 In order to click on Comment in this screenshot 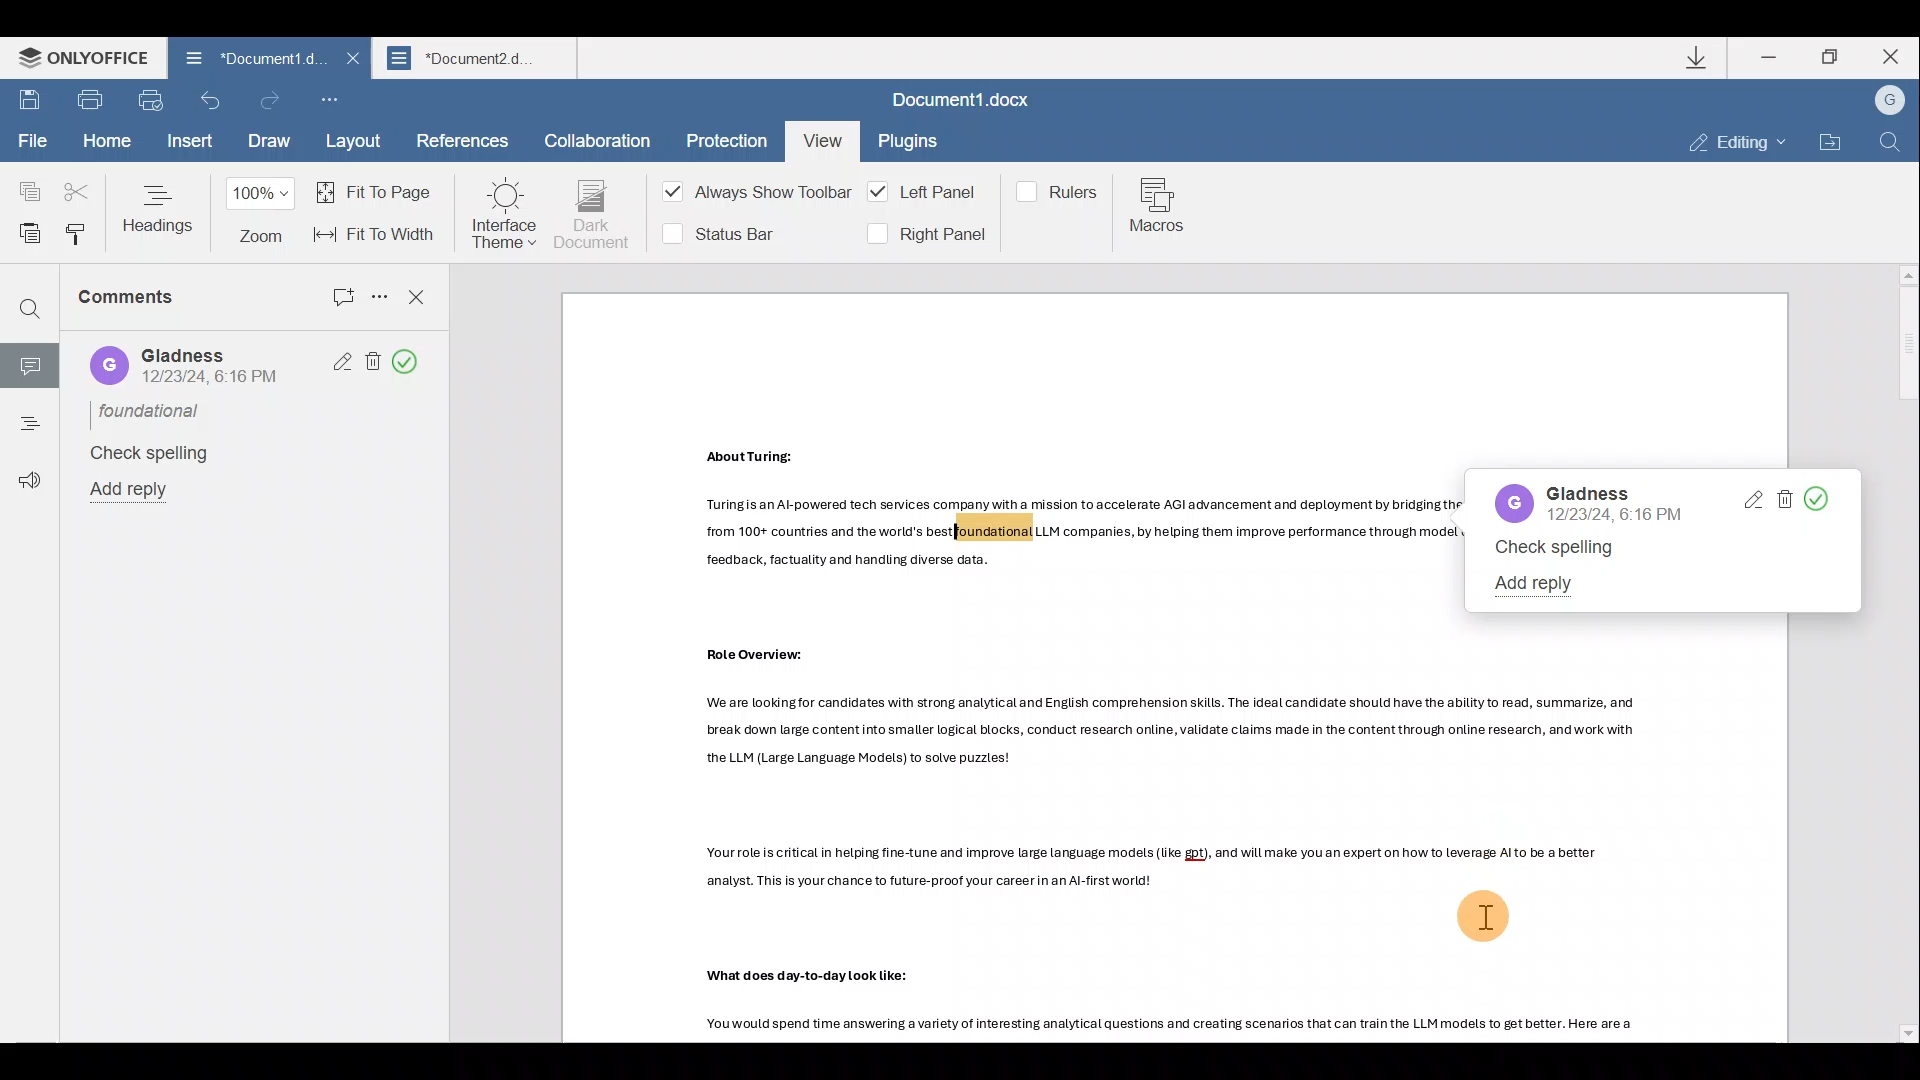, I will do `click(29, 362)`.